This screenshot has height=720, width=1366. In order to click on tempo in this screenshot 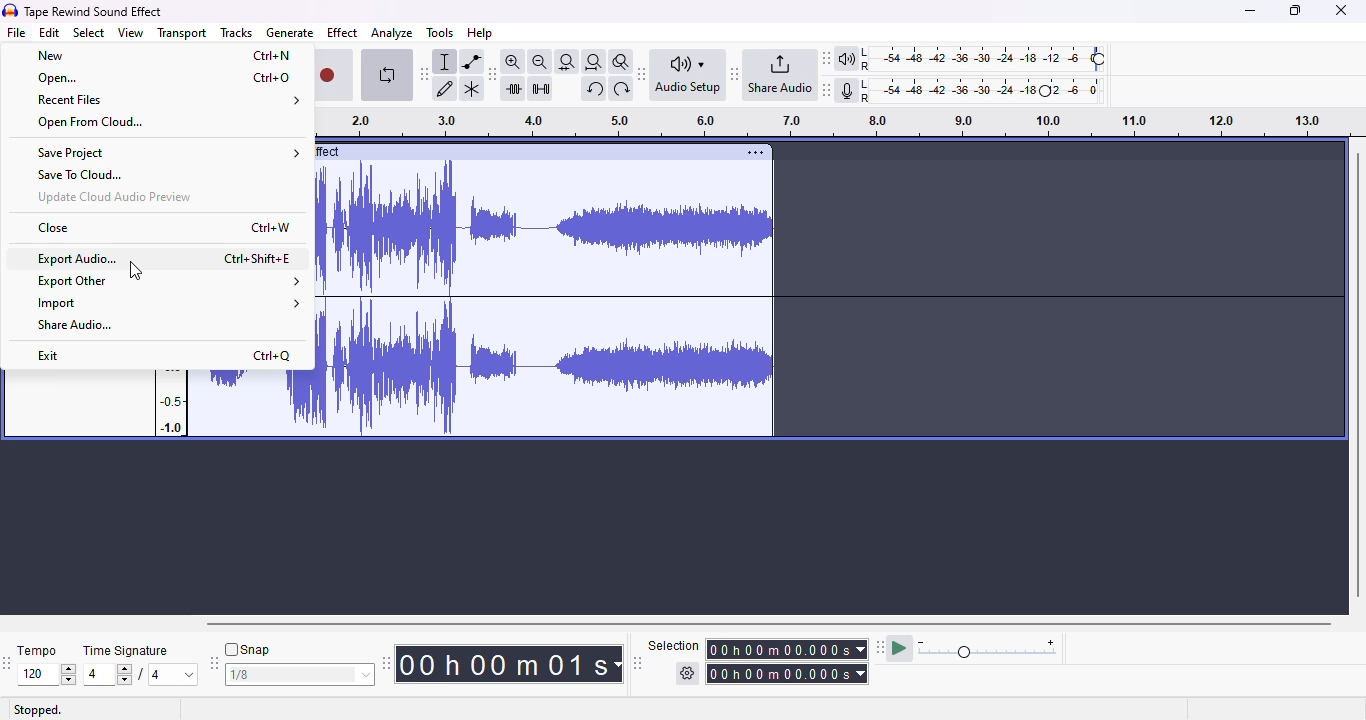, I will do `click(49, 666)`.